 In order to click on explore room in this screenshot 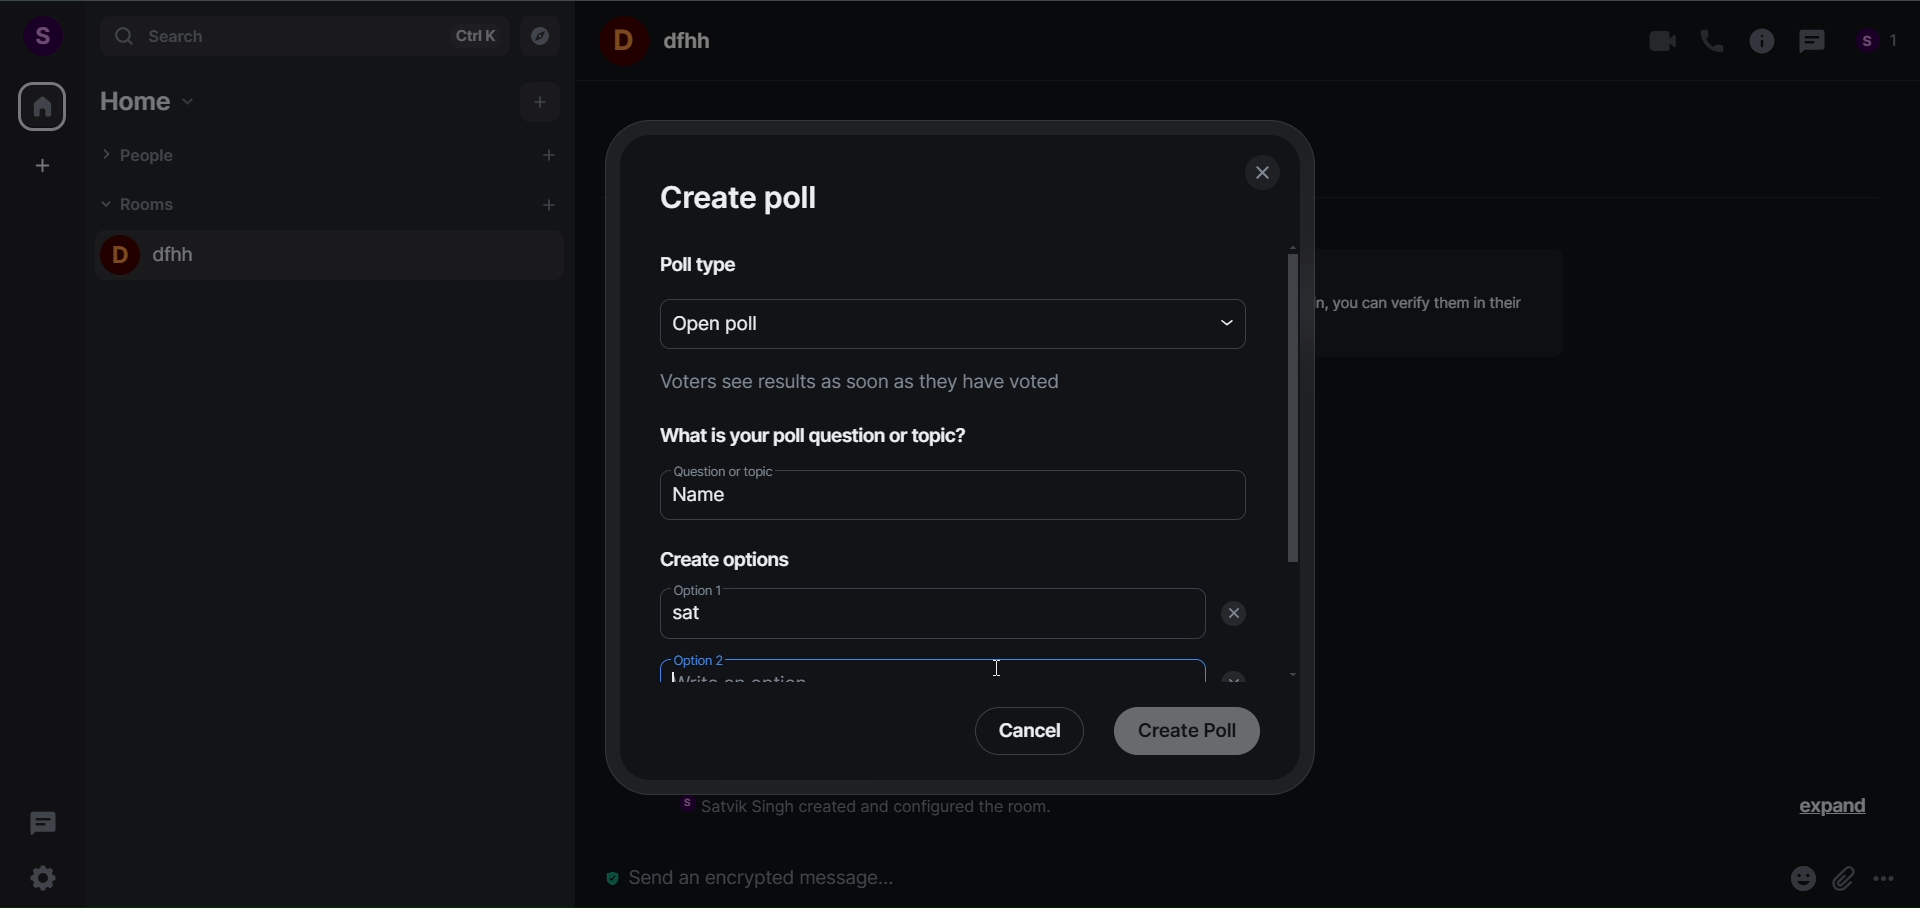, I will do `click(542, 34)`.